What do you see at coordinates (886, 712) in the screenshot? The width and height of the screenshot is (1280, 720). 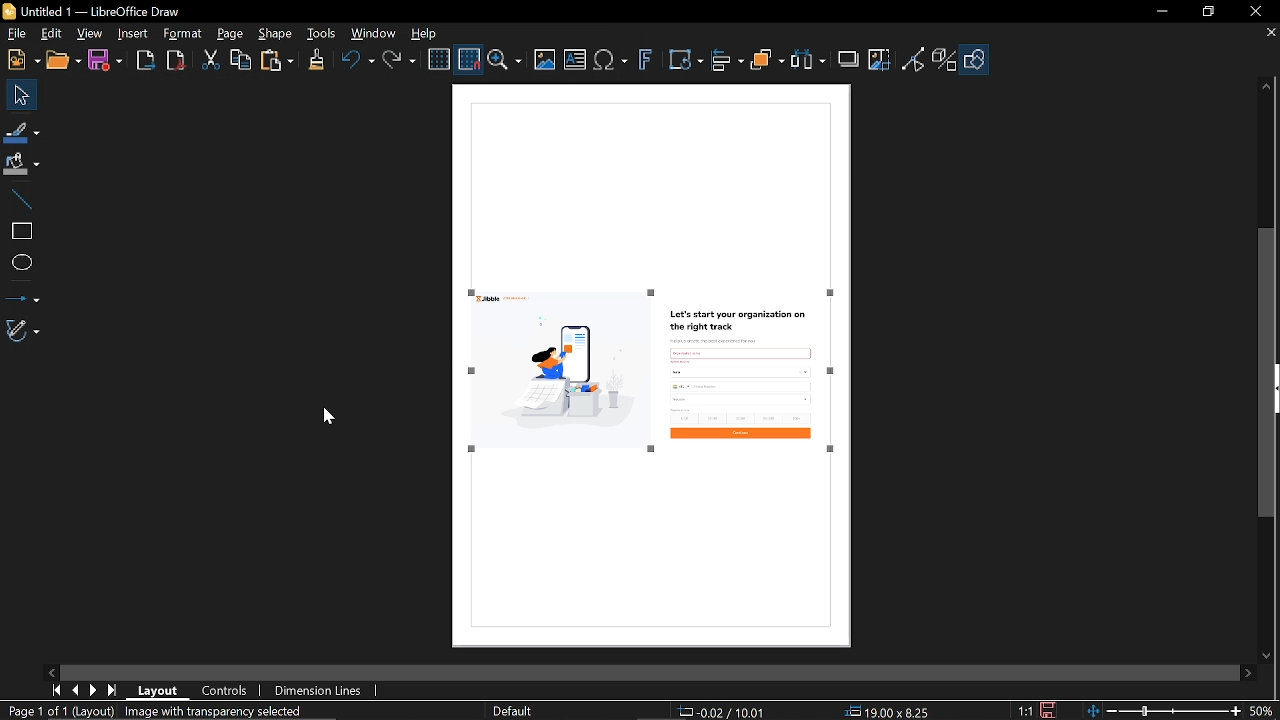 I see `Size` at bounding box center [886, 712].